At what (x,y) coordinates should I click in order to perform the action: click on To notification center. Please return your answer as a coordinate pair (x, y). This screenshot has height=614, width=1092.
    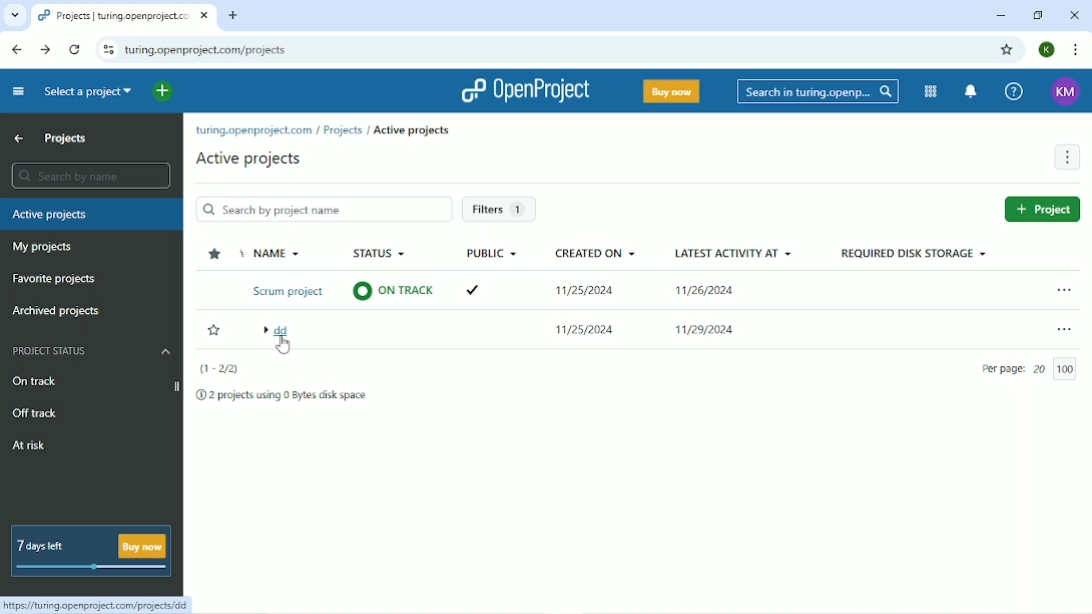
    Looking at the image, I should click on (971, 91).